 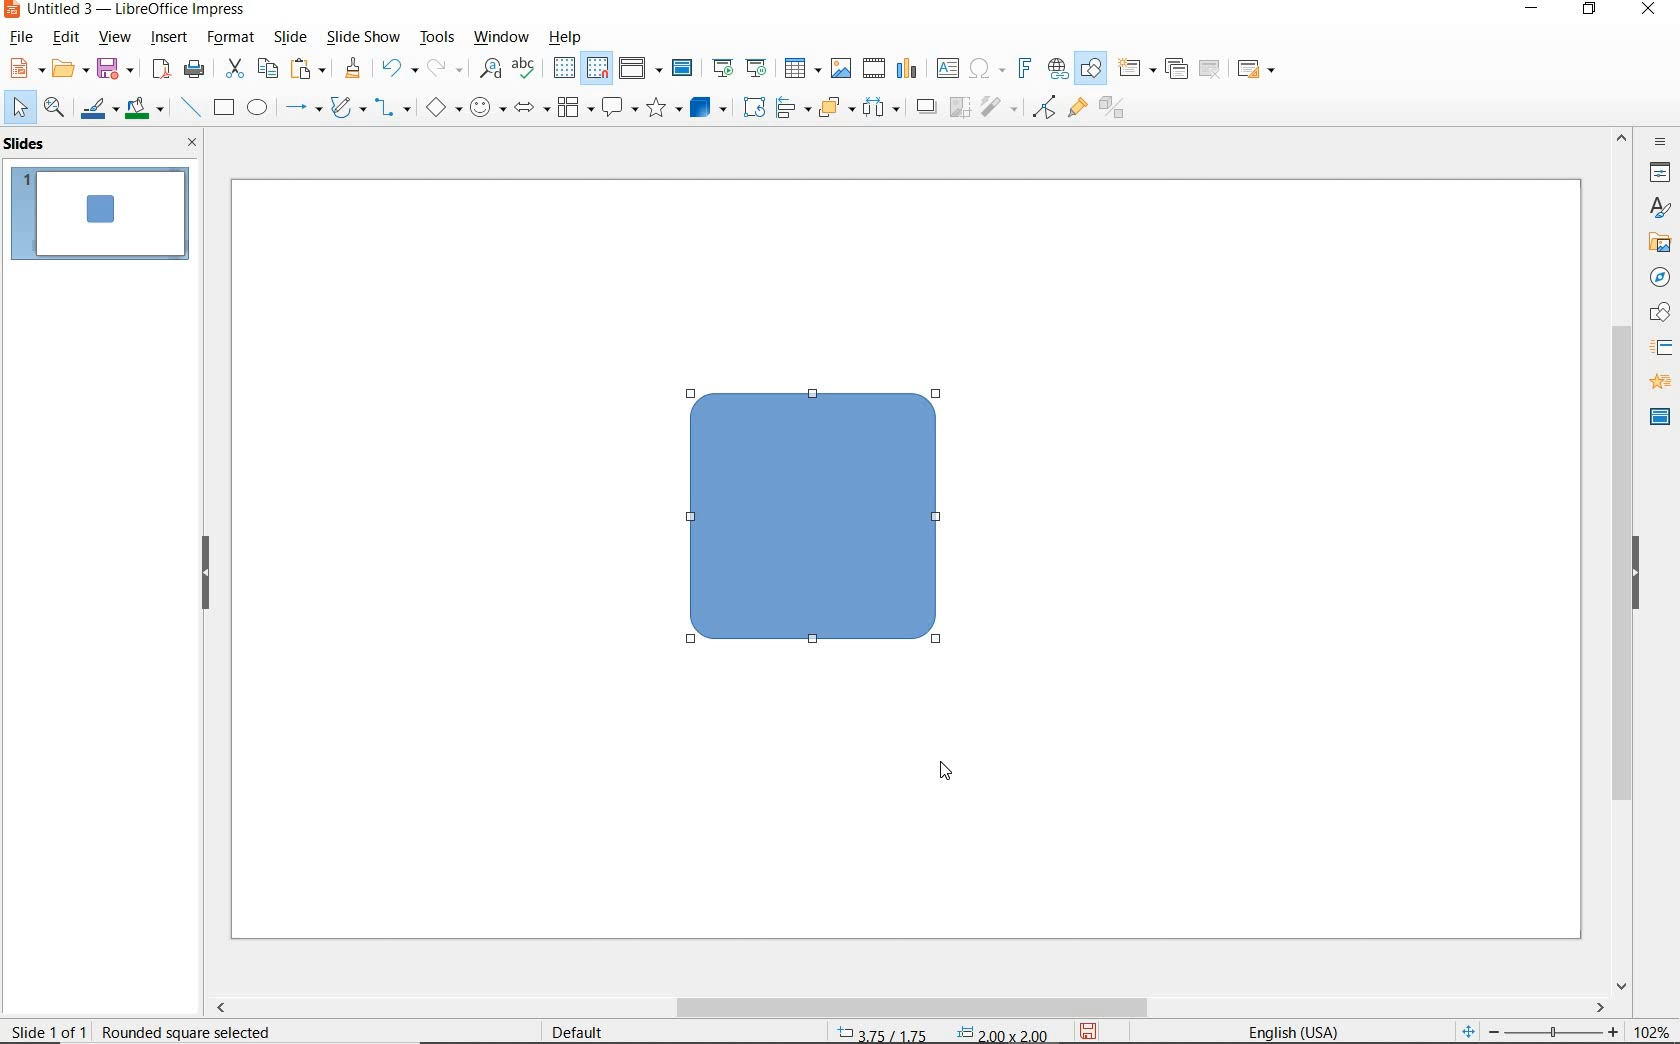 What do you see at coordinates (1660, 242) in the screenshot?
I see `gallery` at bounding box center [1660, 242].